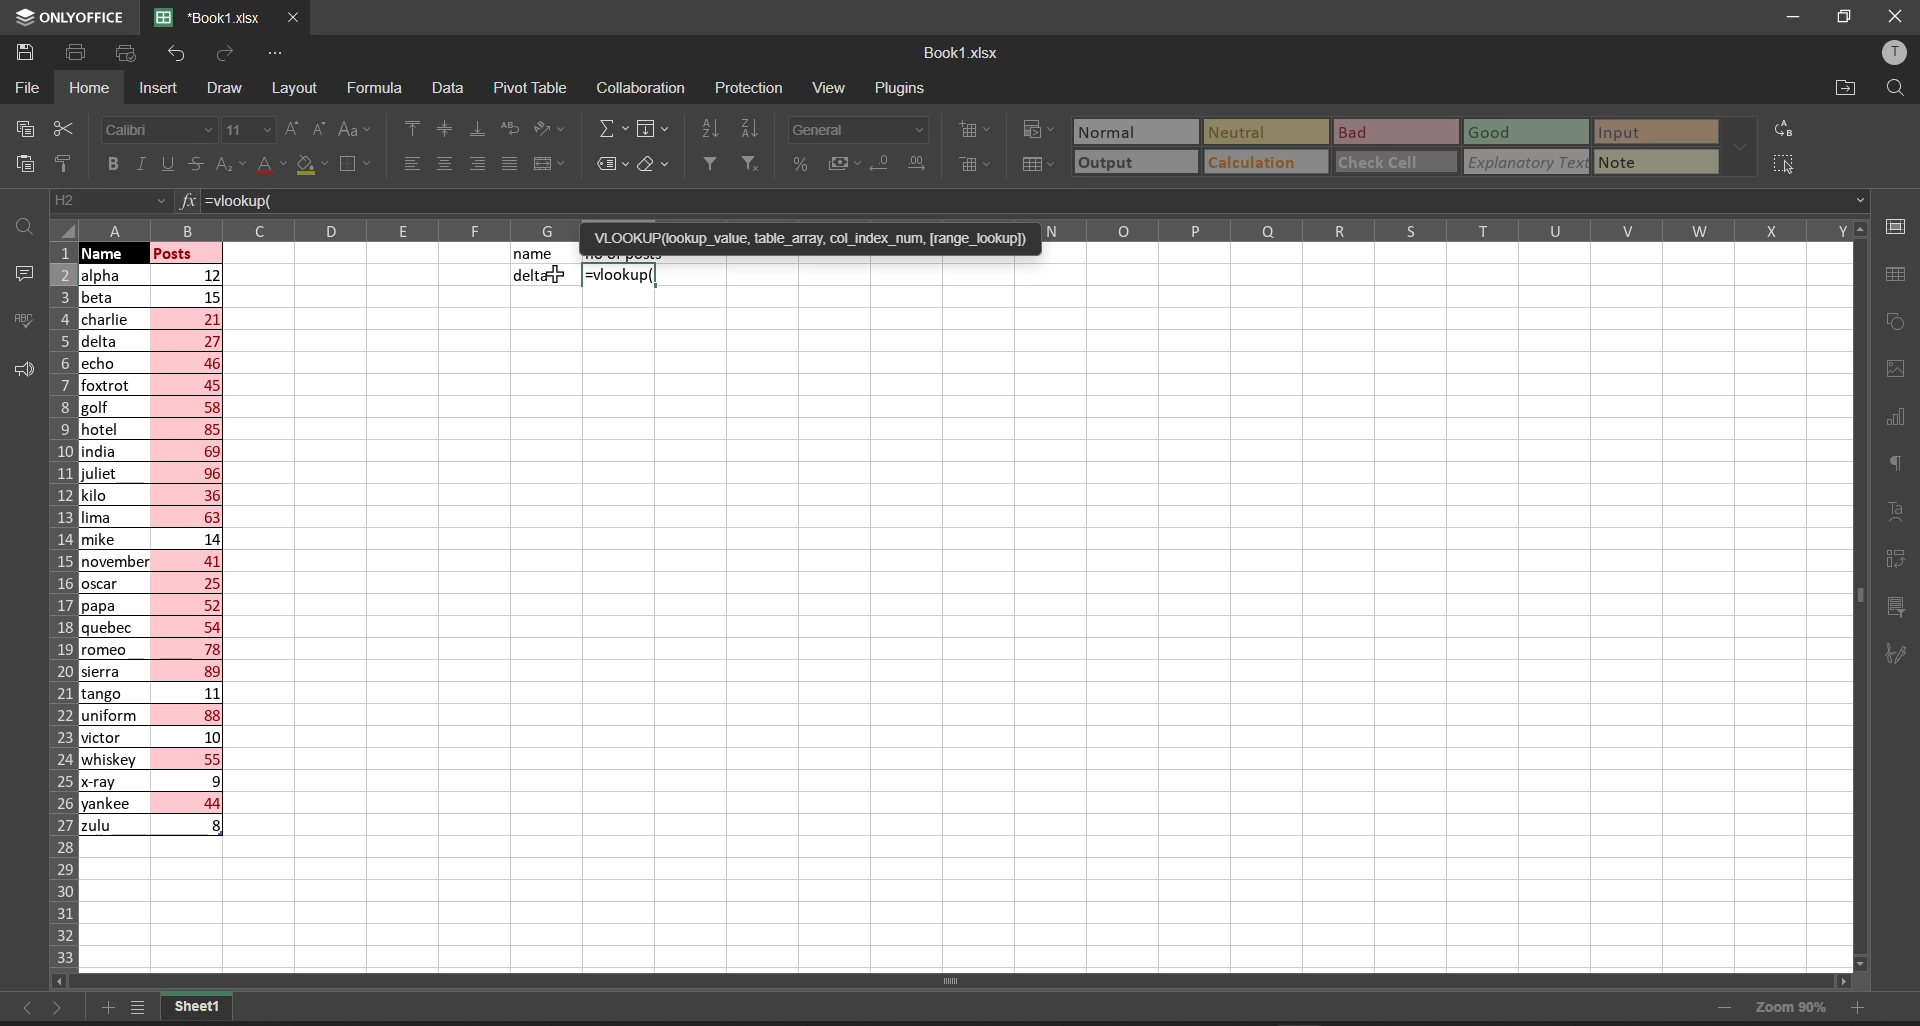  I want to click on paragraph settings, so click(1900, 465).